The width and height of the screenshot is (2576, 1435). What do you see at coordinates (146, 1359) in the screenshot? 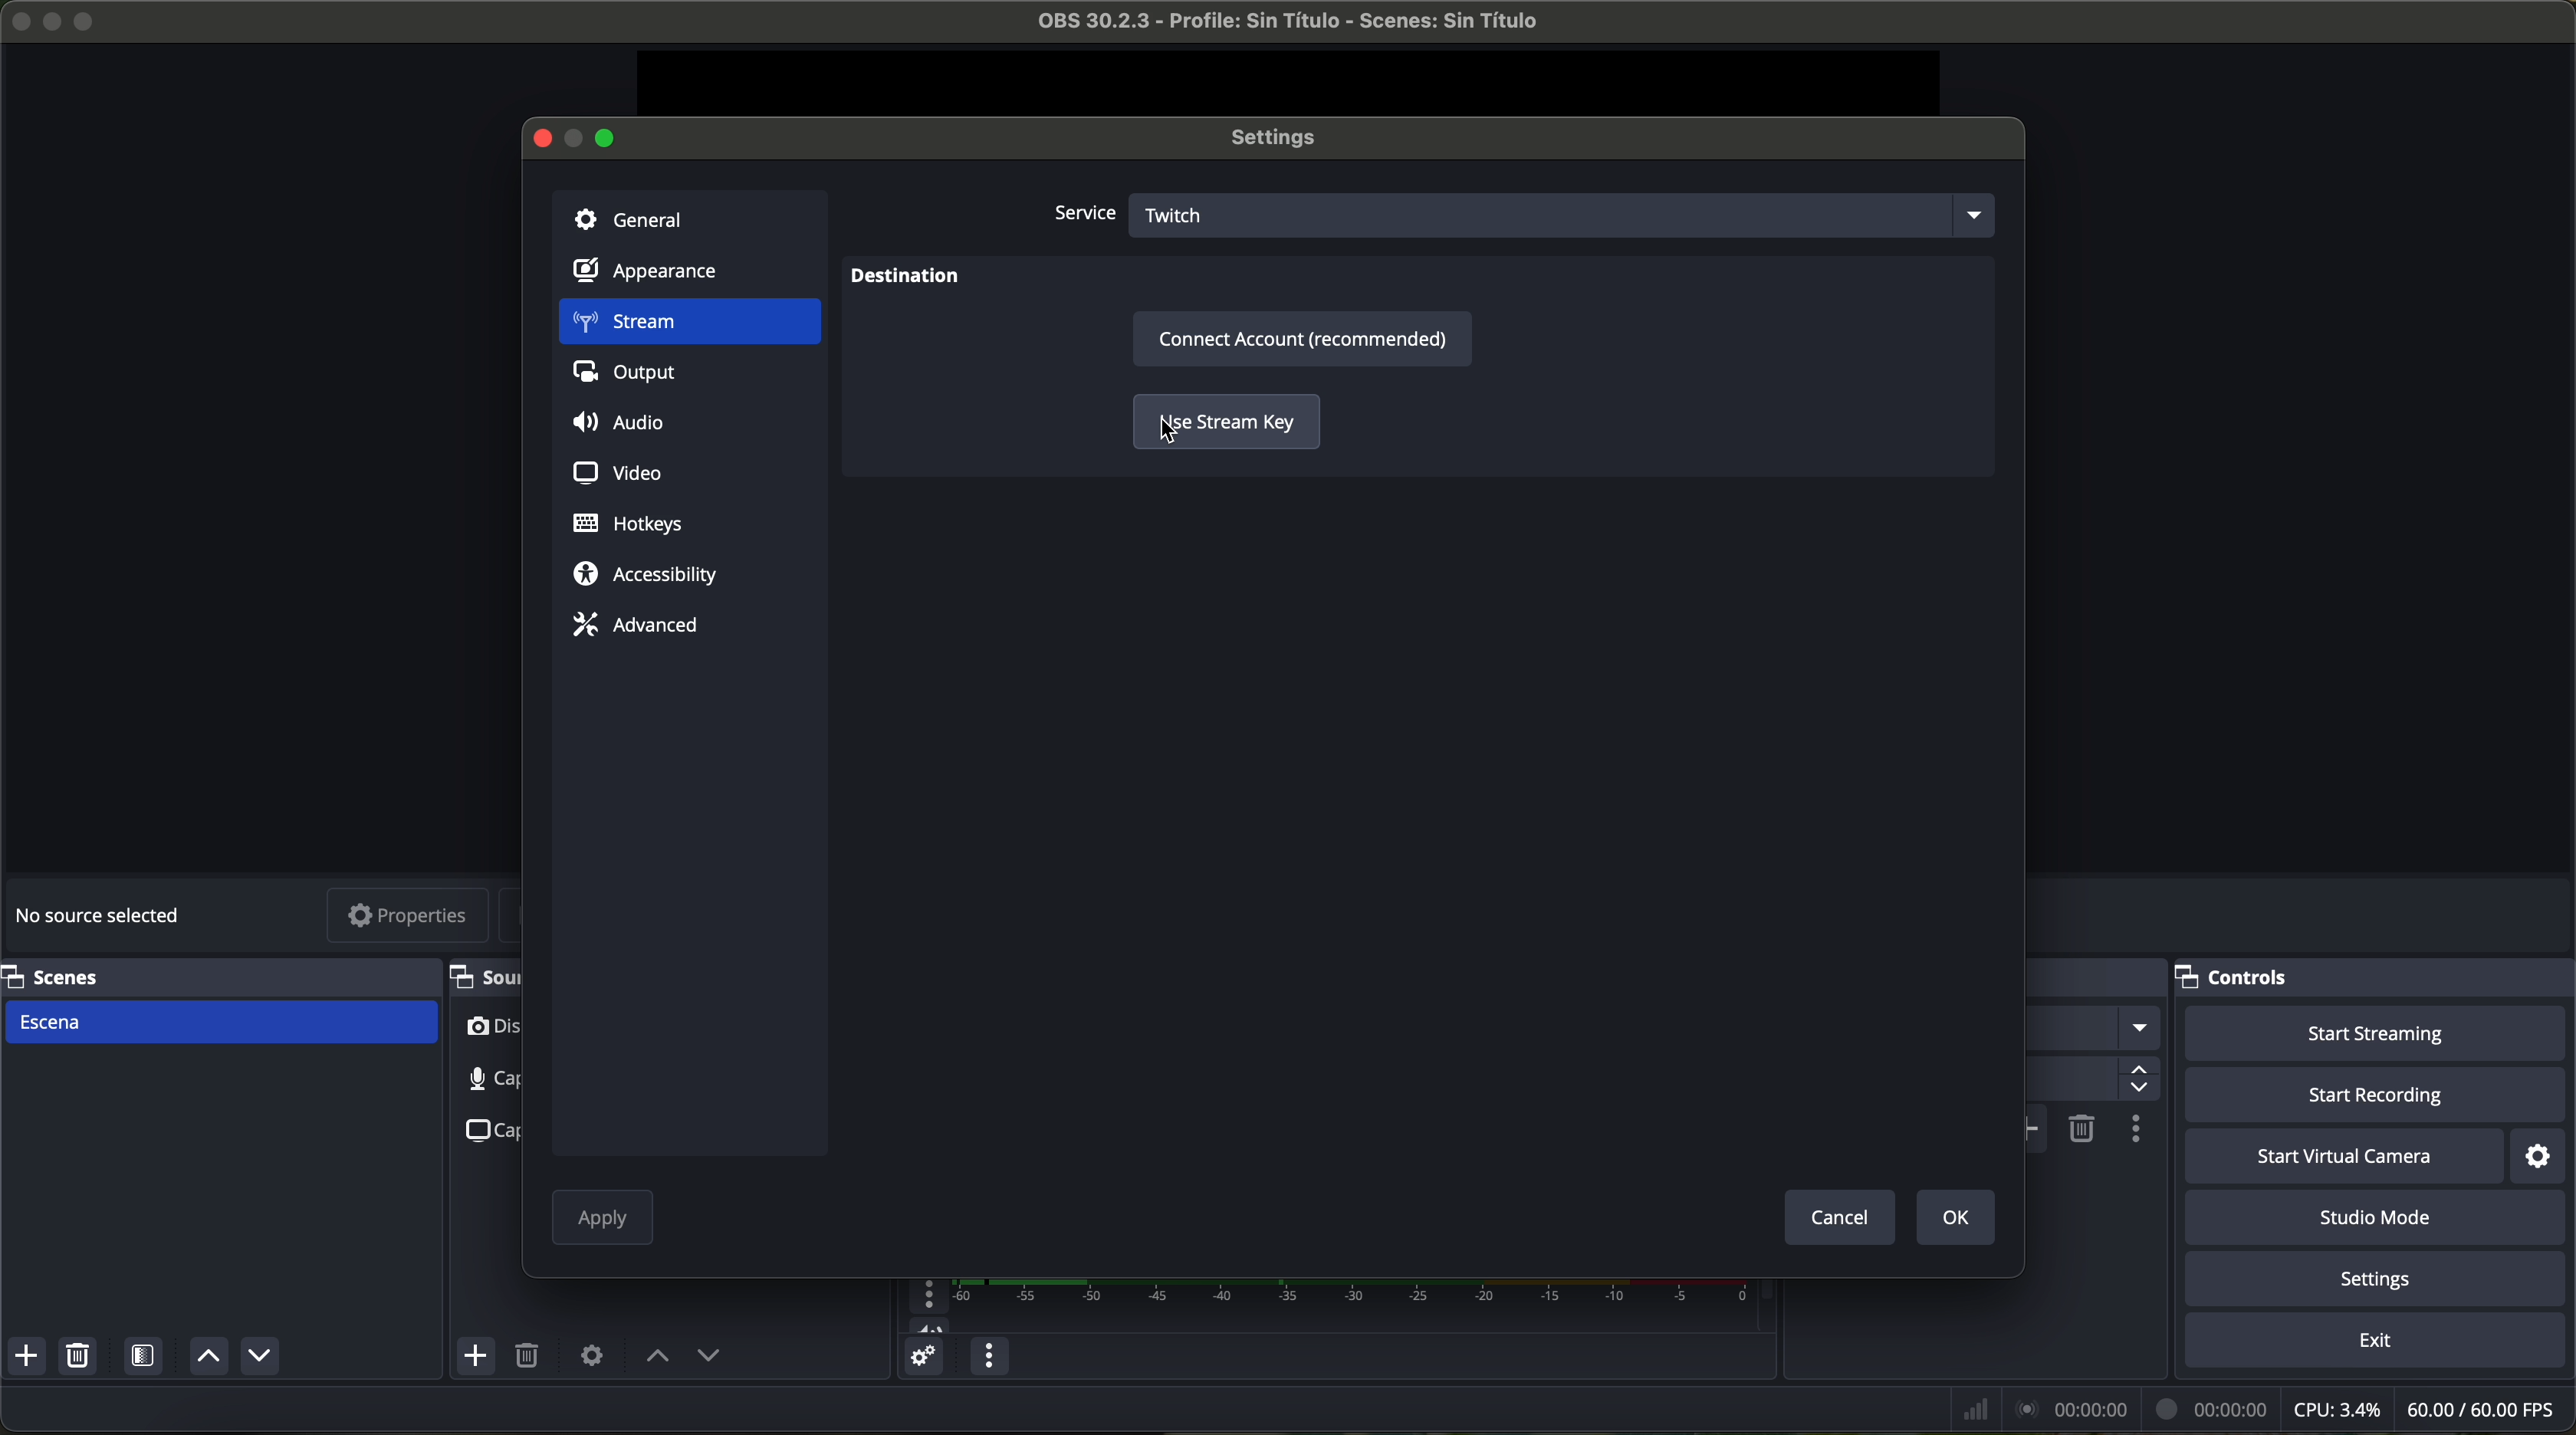
I see `open scene filters` at bounding box center [146, 1359].